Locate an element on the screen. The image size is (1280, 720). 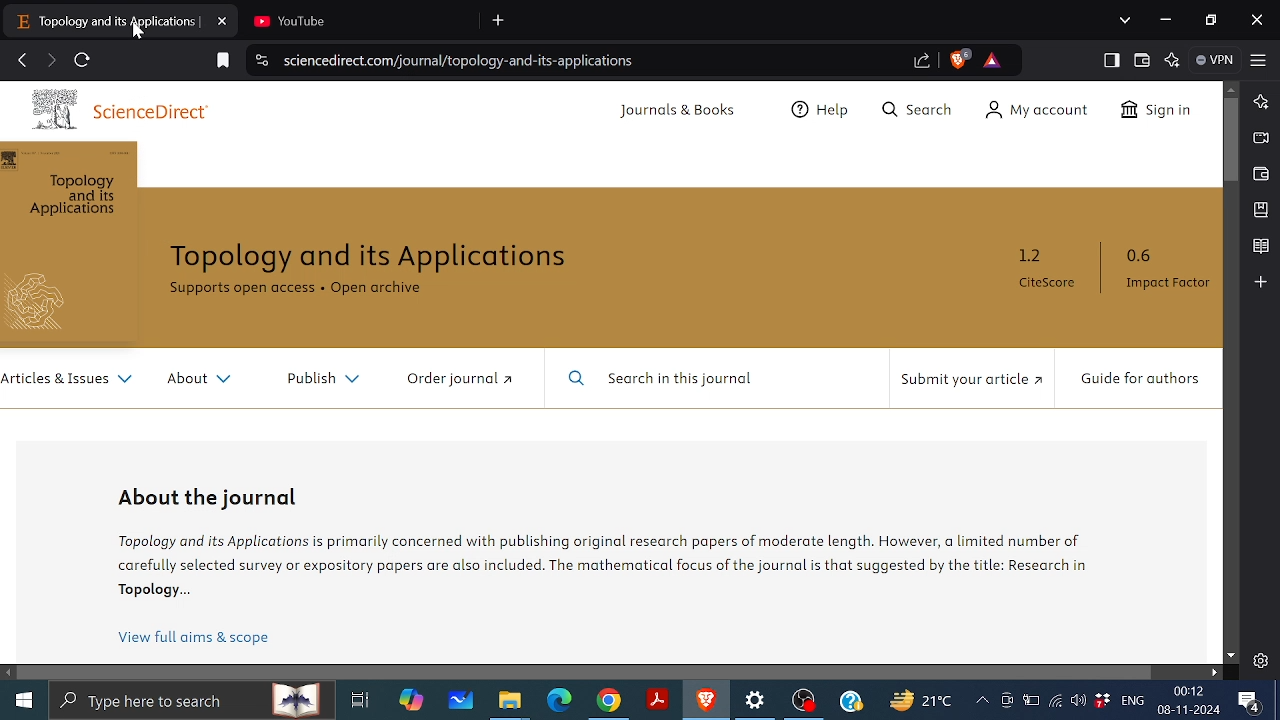
VPN is located at coordinates (1217, 60).